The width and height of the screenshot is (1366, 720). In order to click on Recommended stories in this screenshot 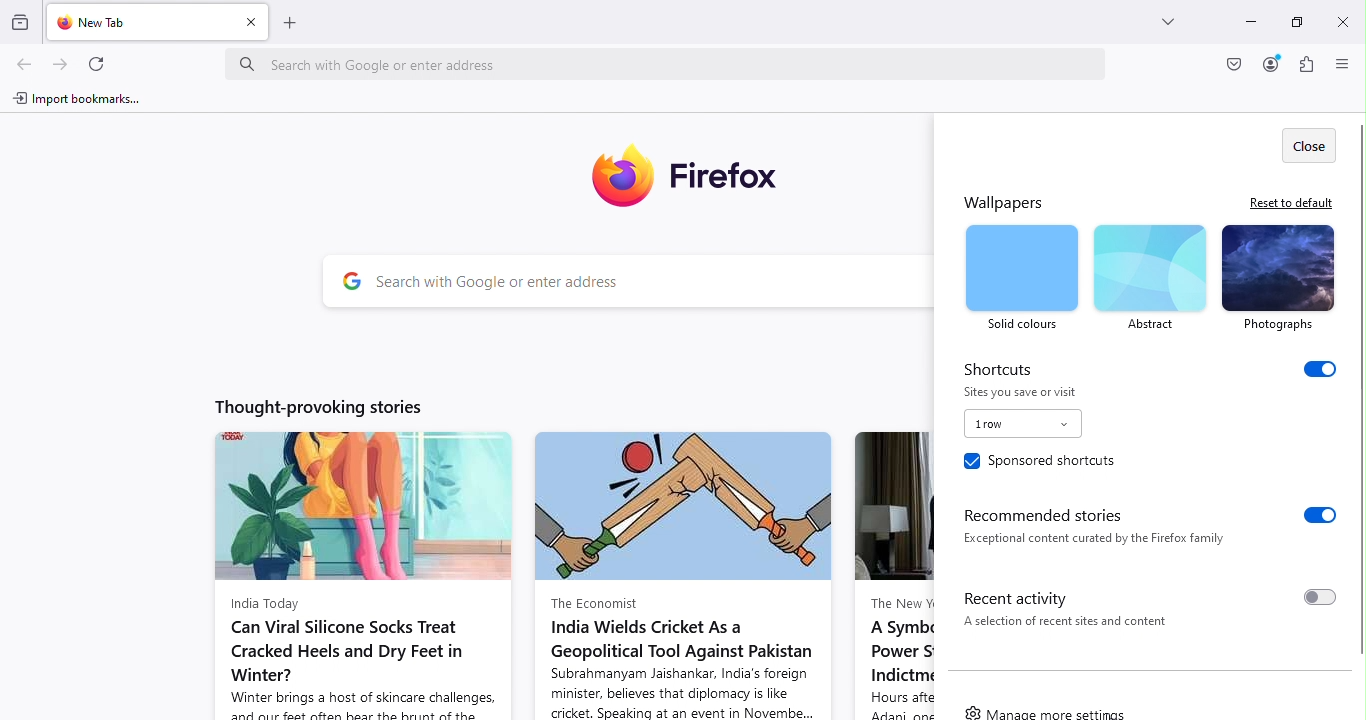, I will do `click(1050, 511)`.